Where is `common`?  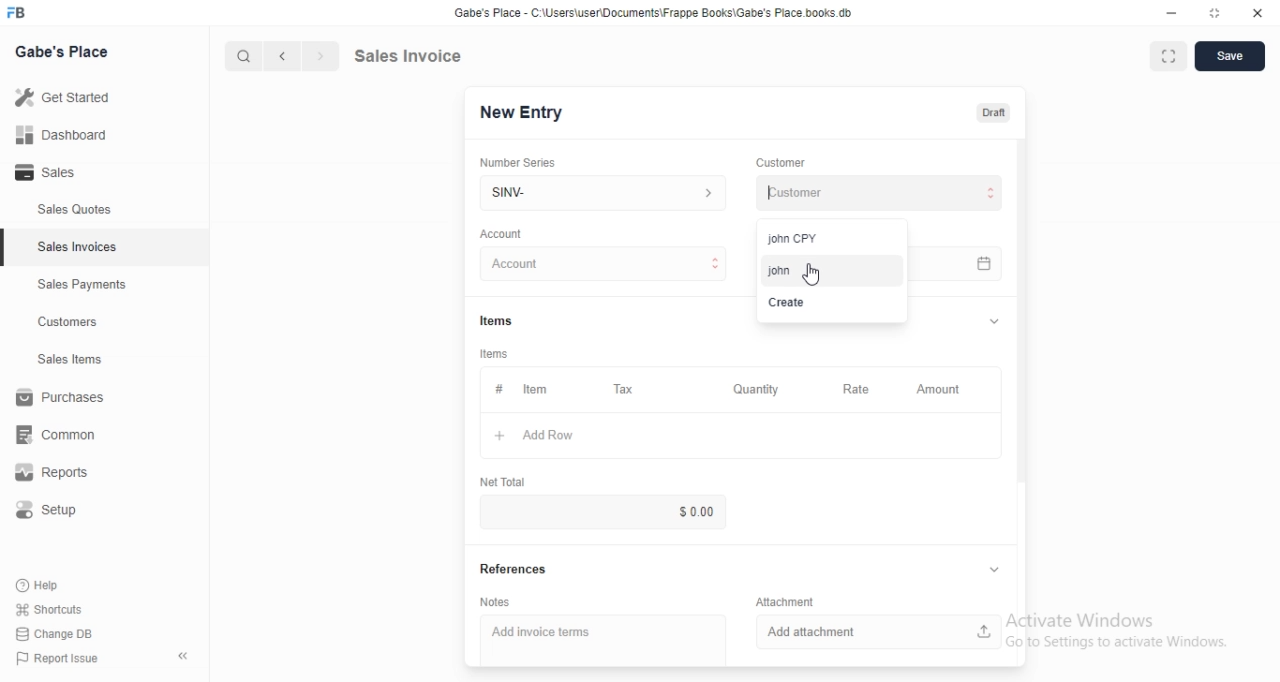
common is located at coordinates (62, 434).